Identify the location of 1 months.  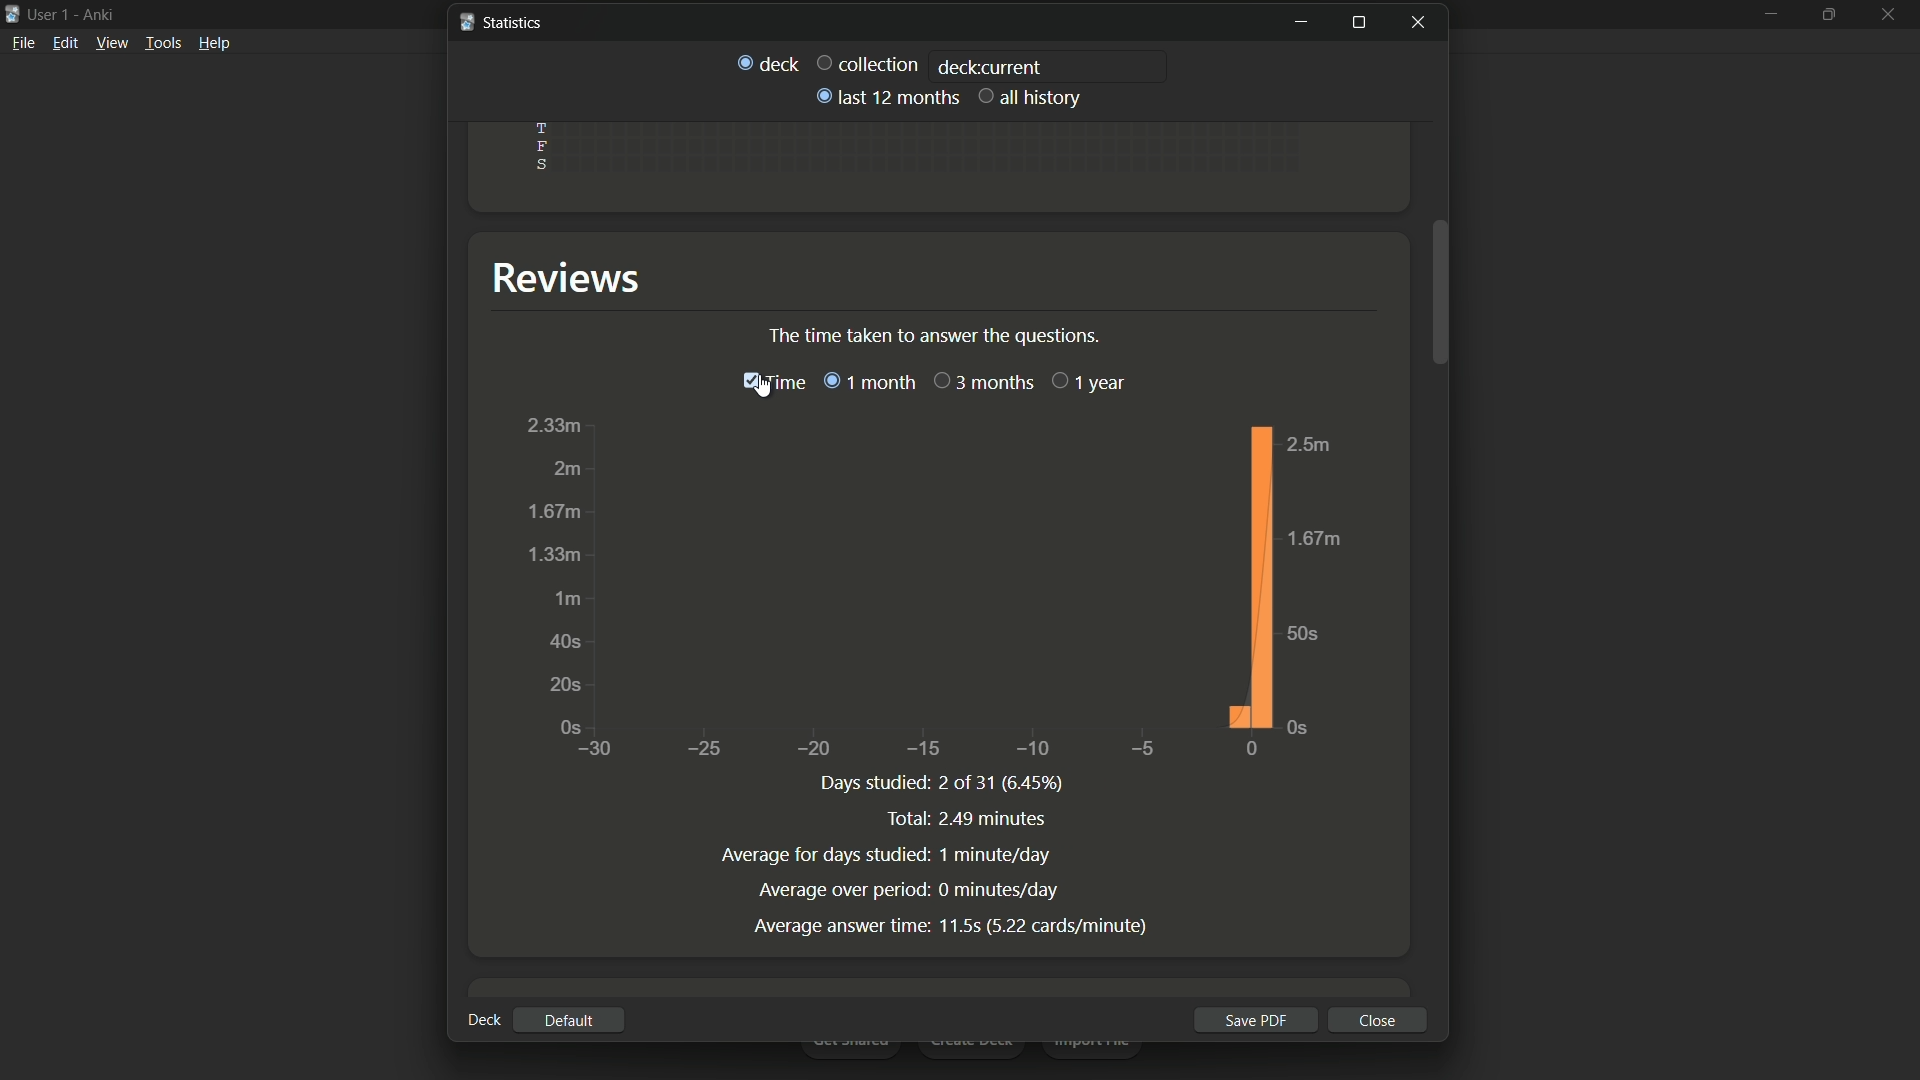
(868, 381).